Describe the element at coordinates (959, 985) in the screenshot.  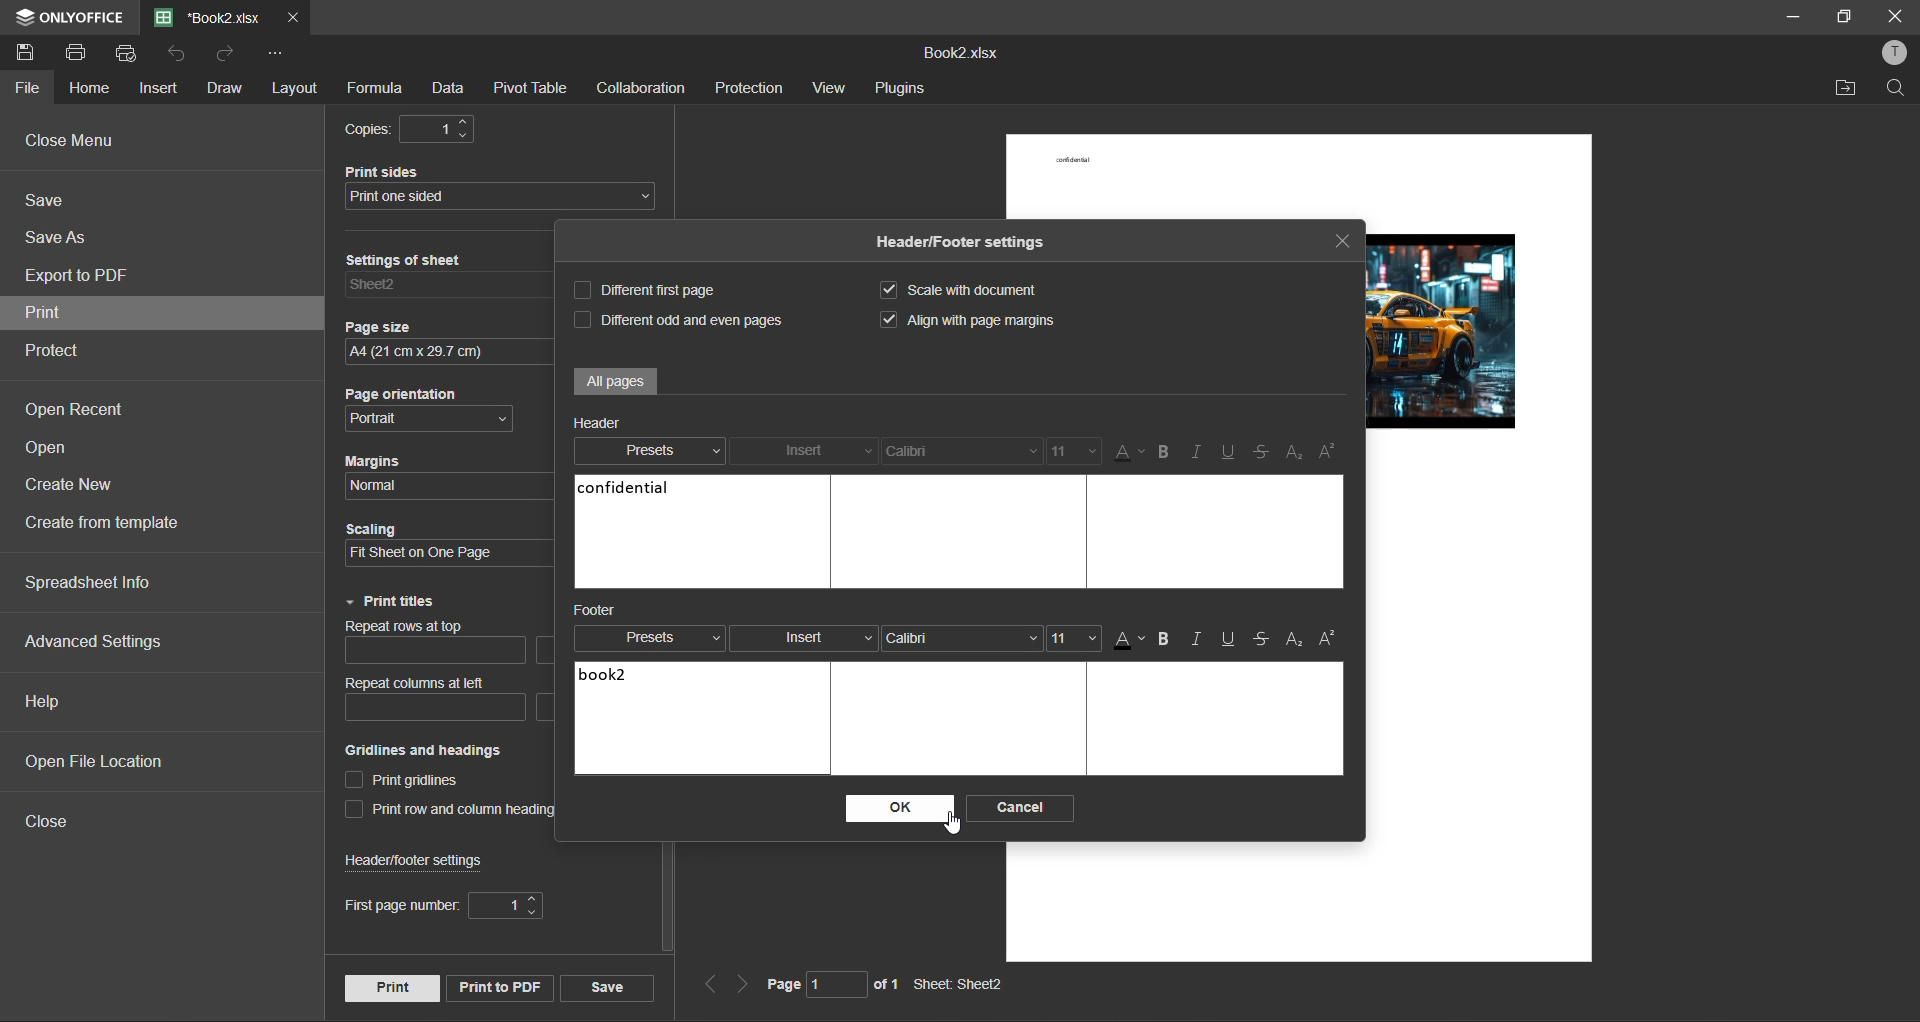
I see `Sheet: Sheet2` at that location.